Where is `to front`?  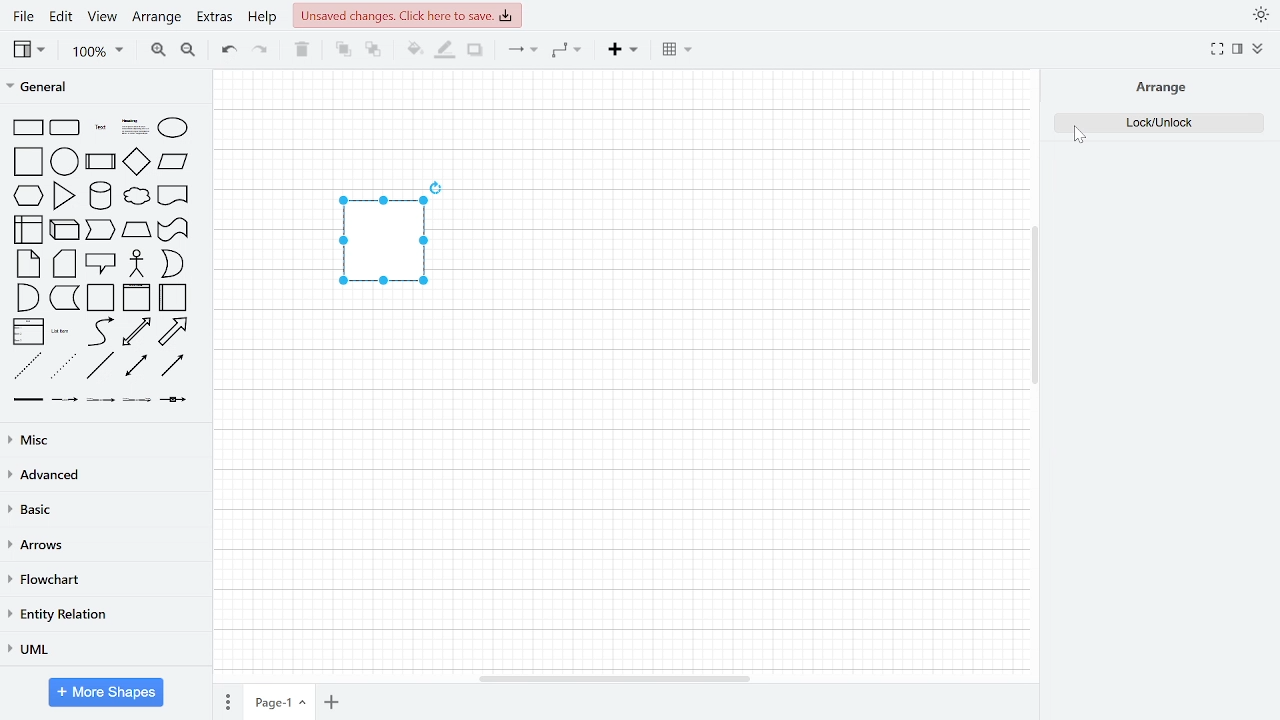 to front is located at coordinates (342, 49).